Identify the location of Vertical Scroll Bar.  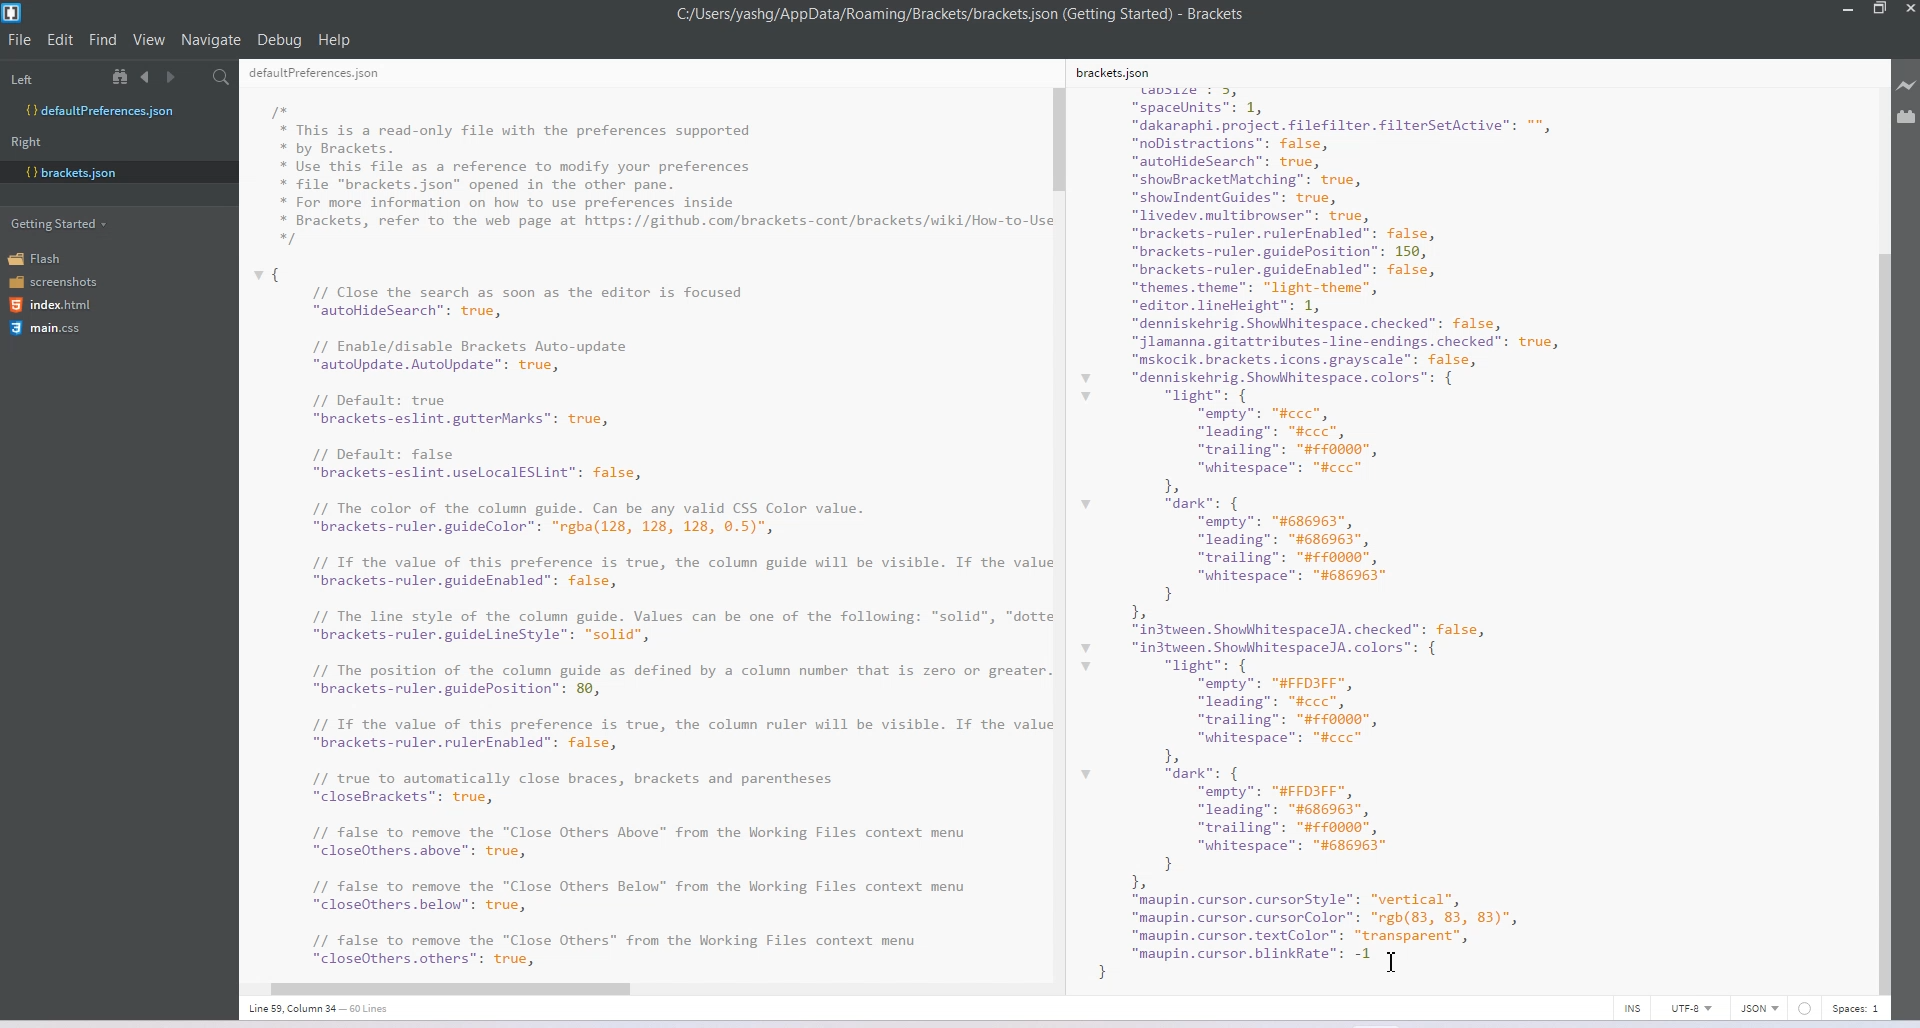
(1059, 528).